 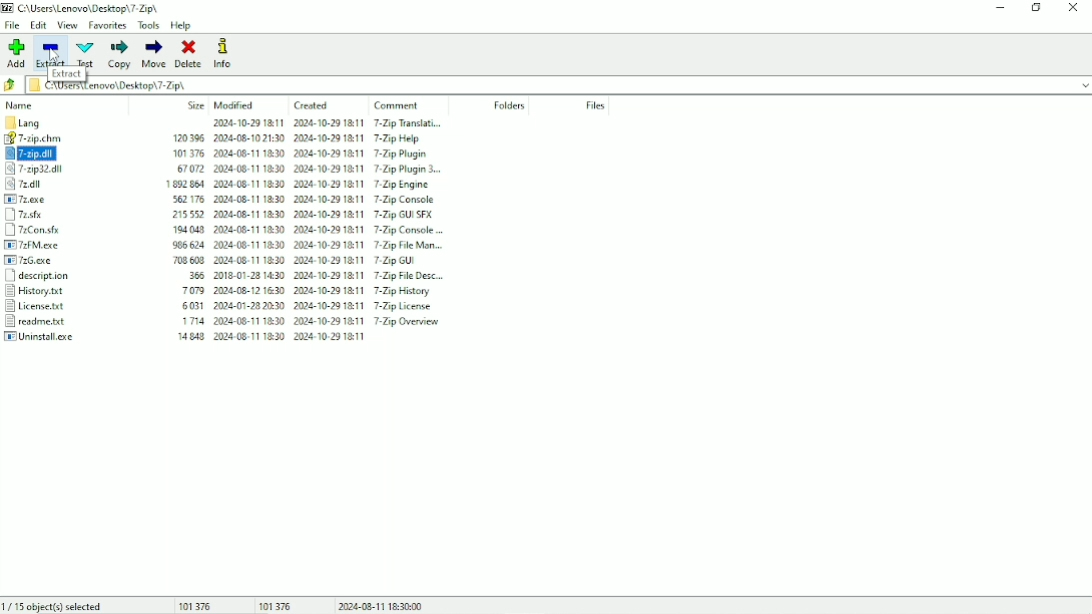 I want to click on 7-zip32.dll, so click(x=61, y=170).